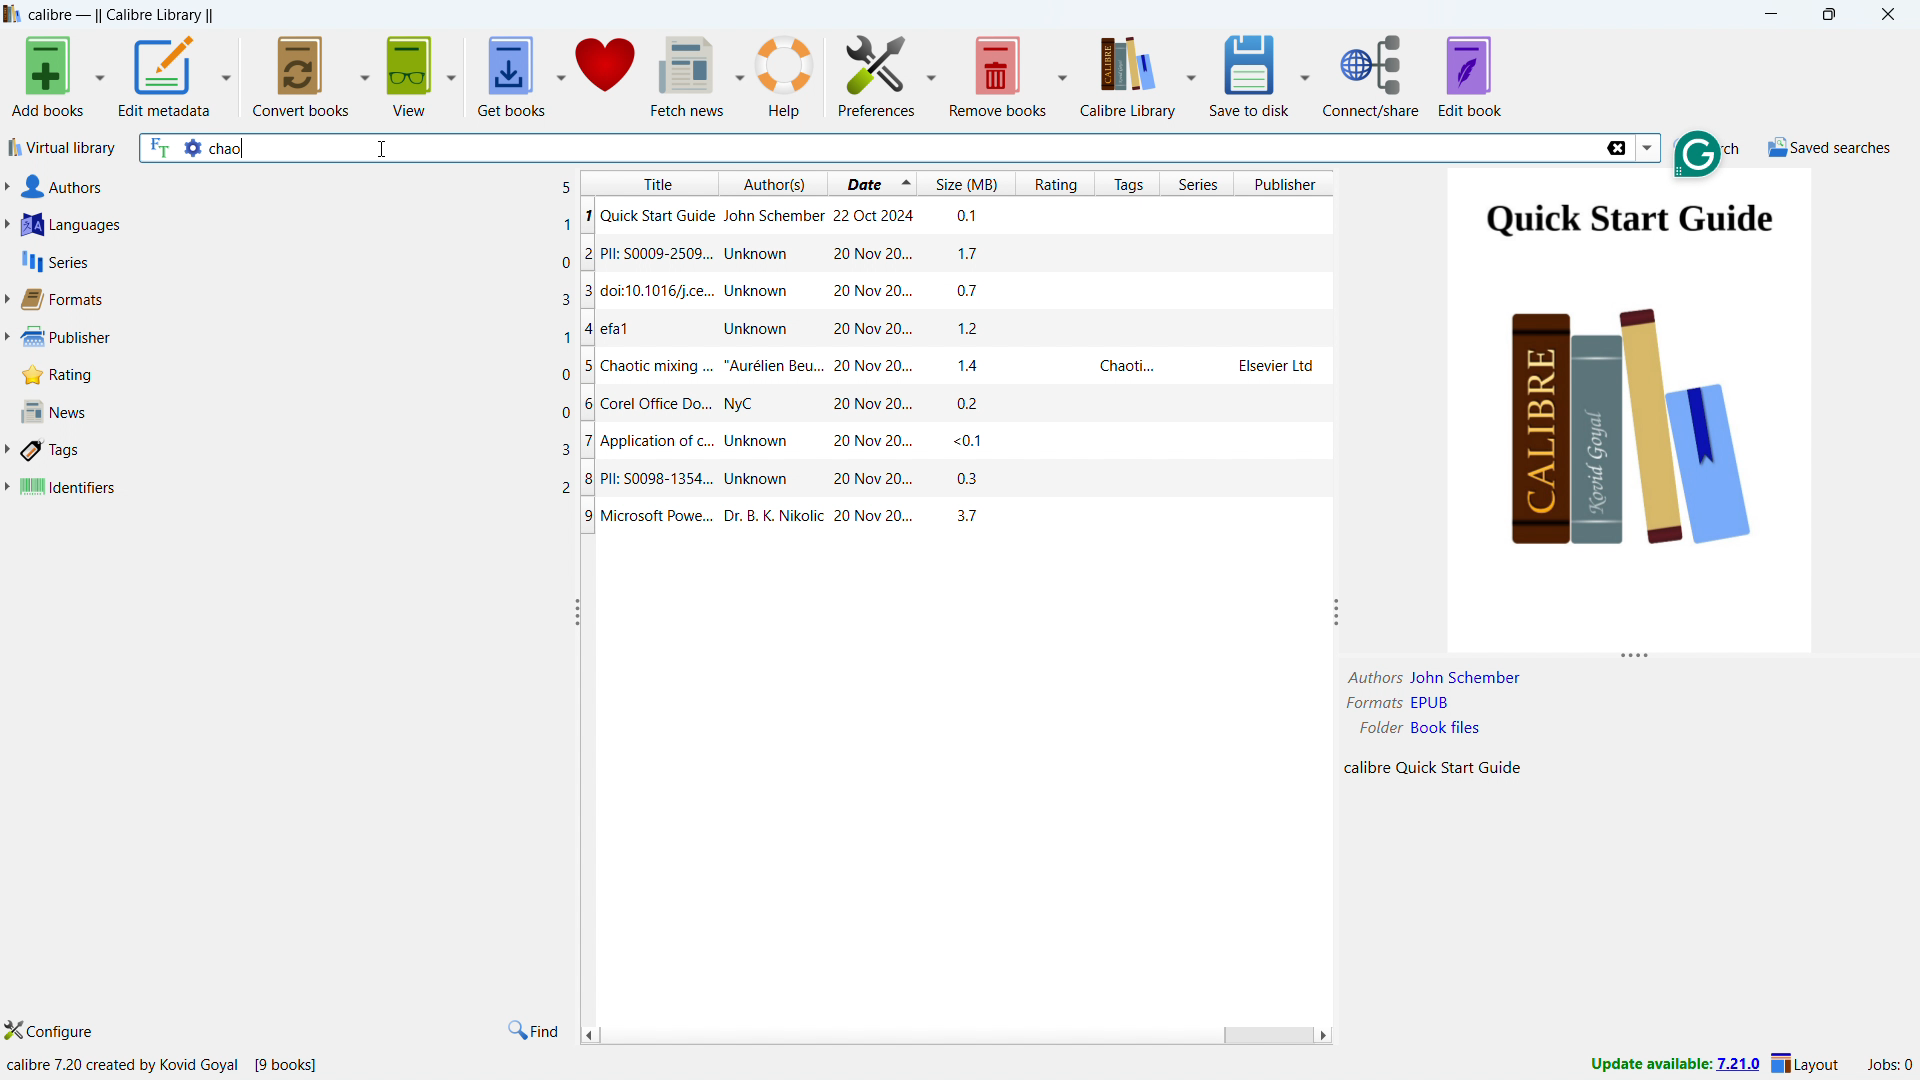  I want to click on add books options, so click(100, 73).